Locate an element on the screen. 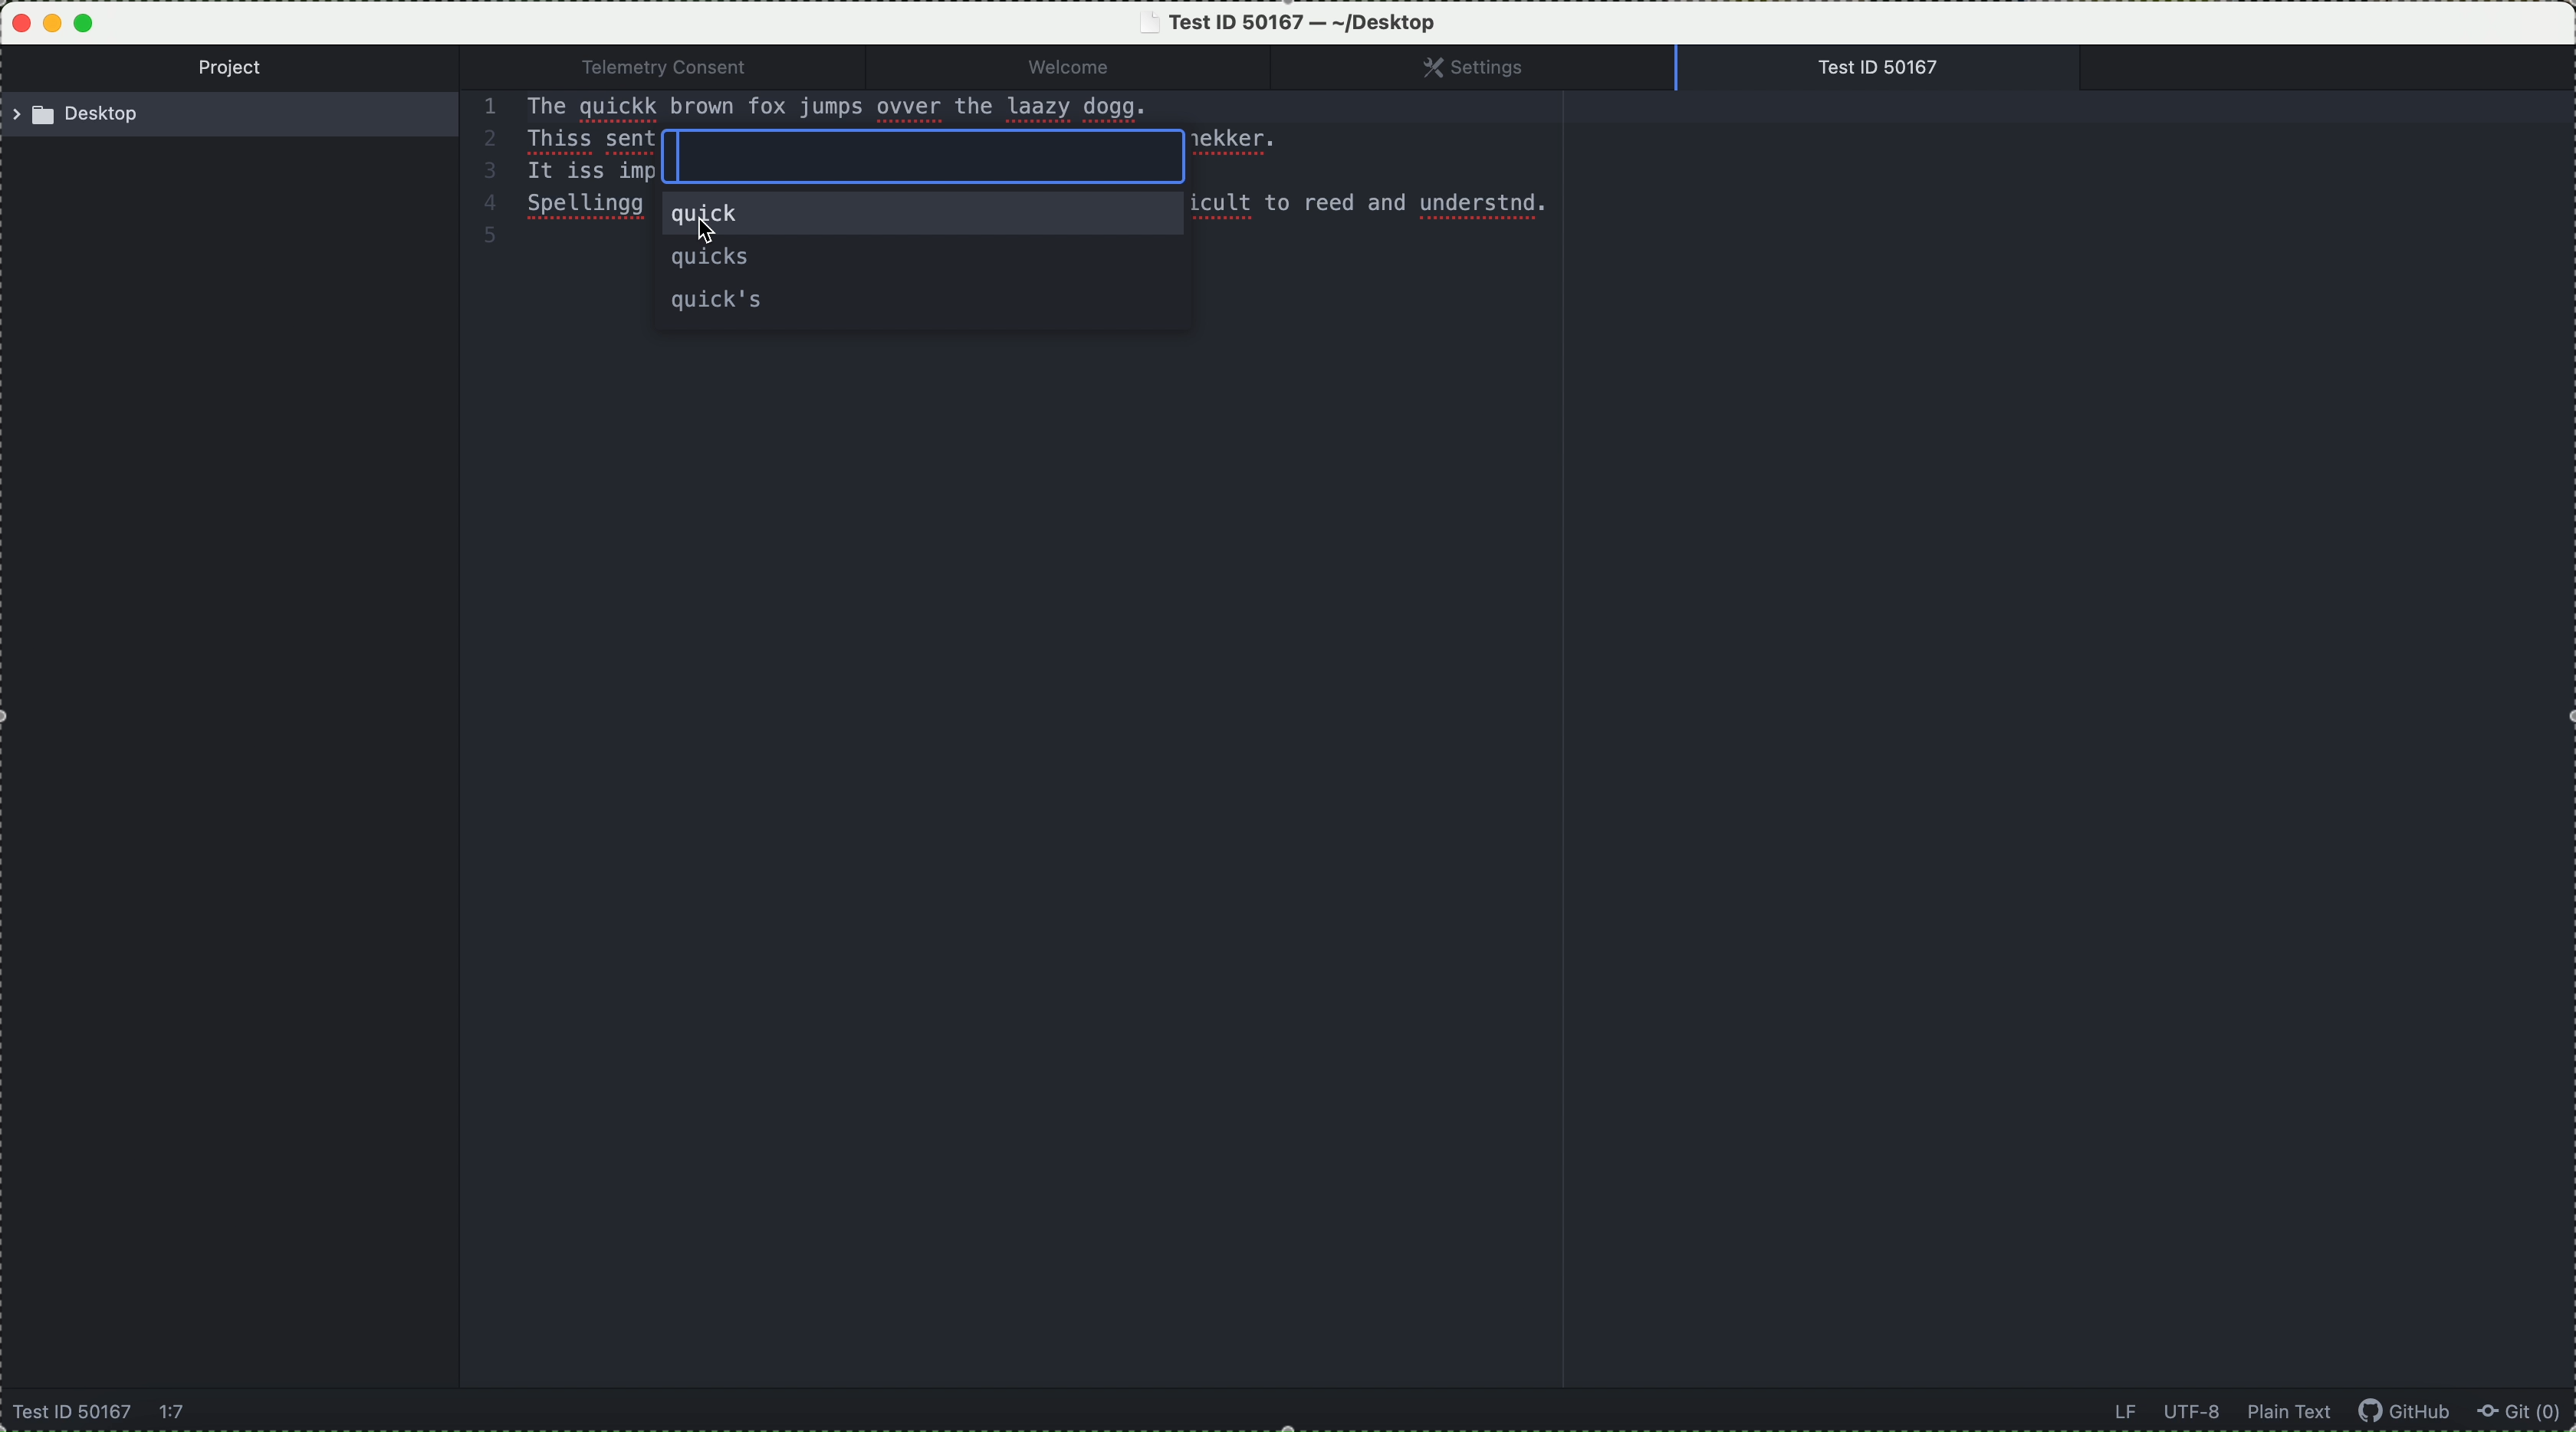  1. The is located at coordinates (517, 108).